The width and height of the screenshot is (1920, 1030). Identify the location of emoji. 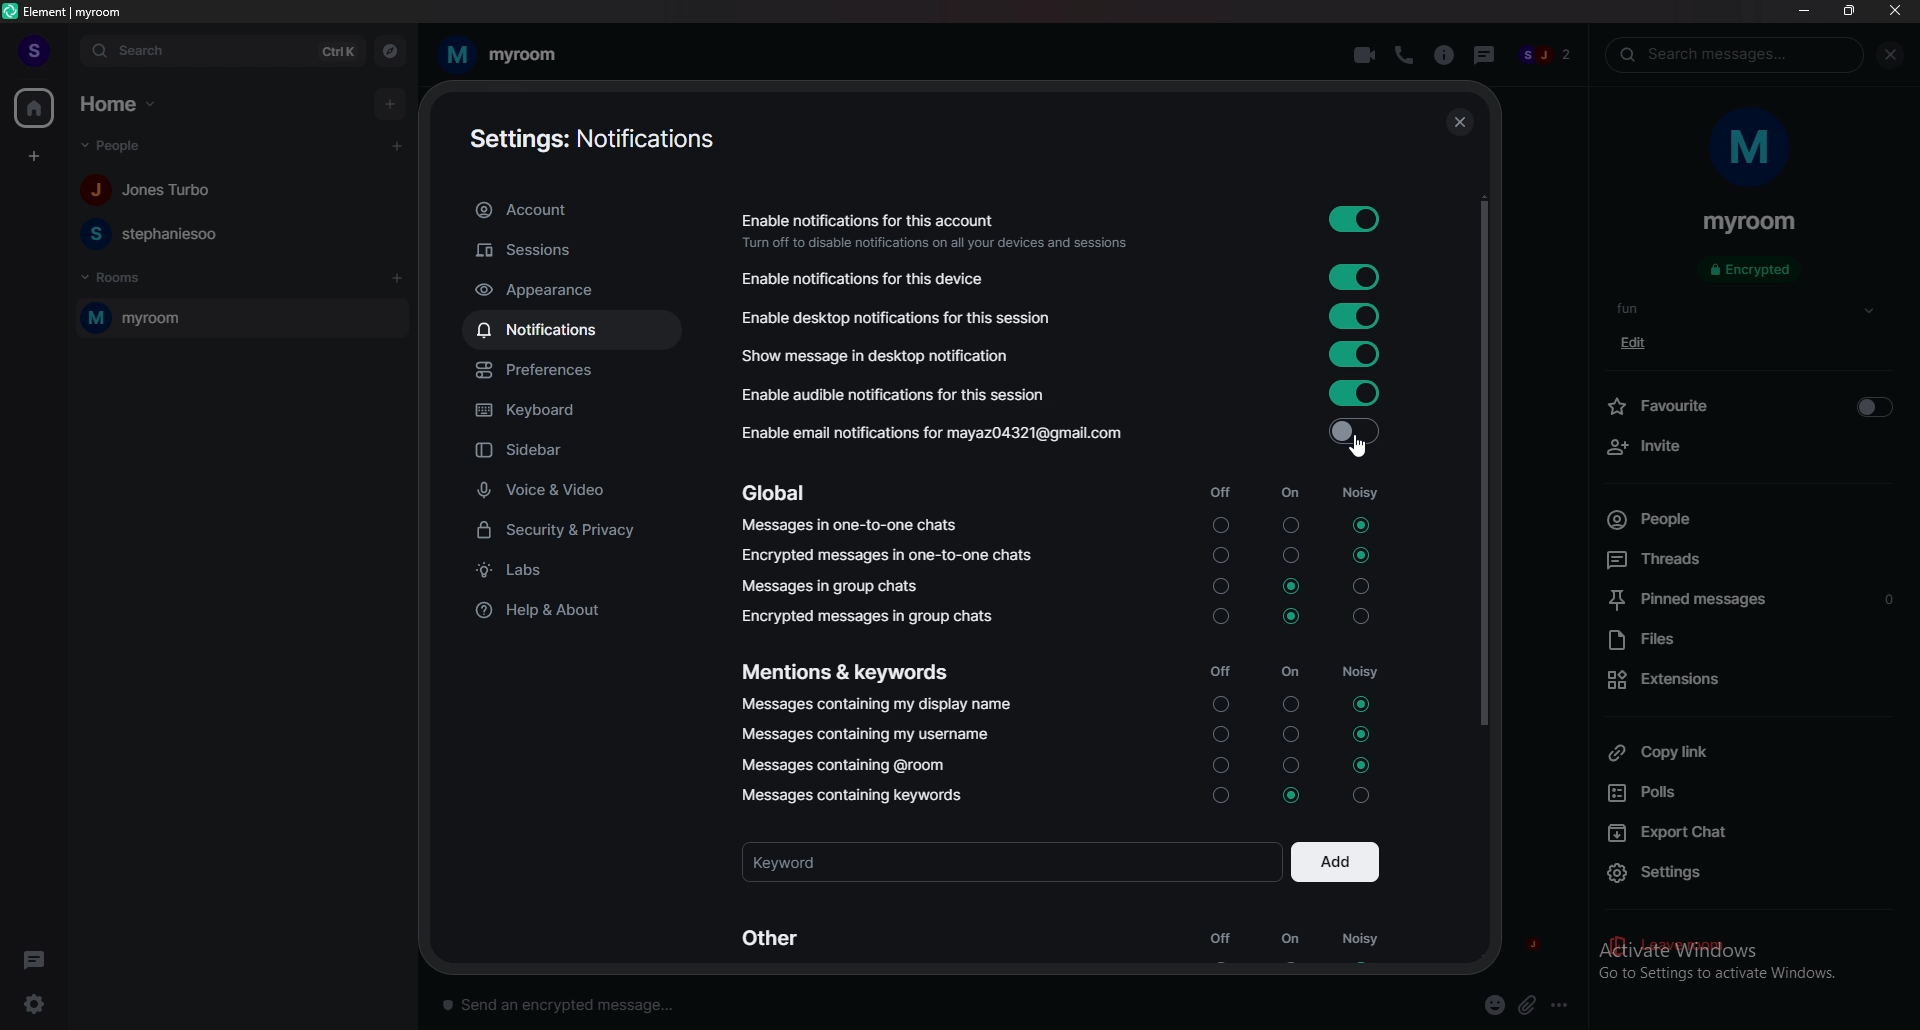
(1496, 1006).